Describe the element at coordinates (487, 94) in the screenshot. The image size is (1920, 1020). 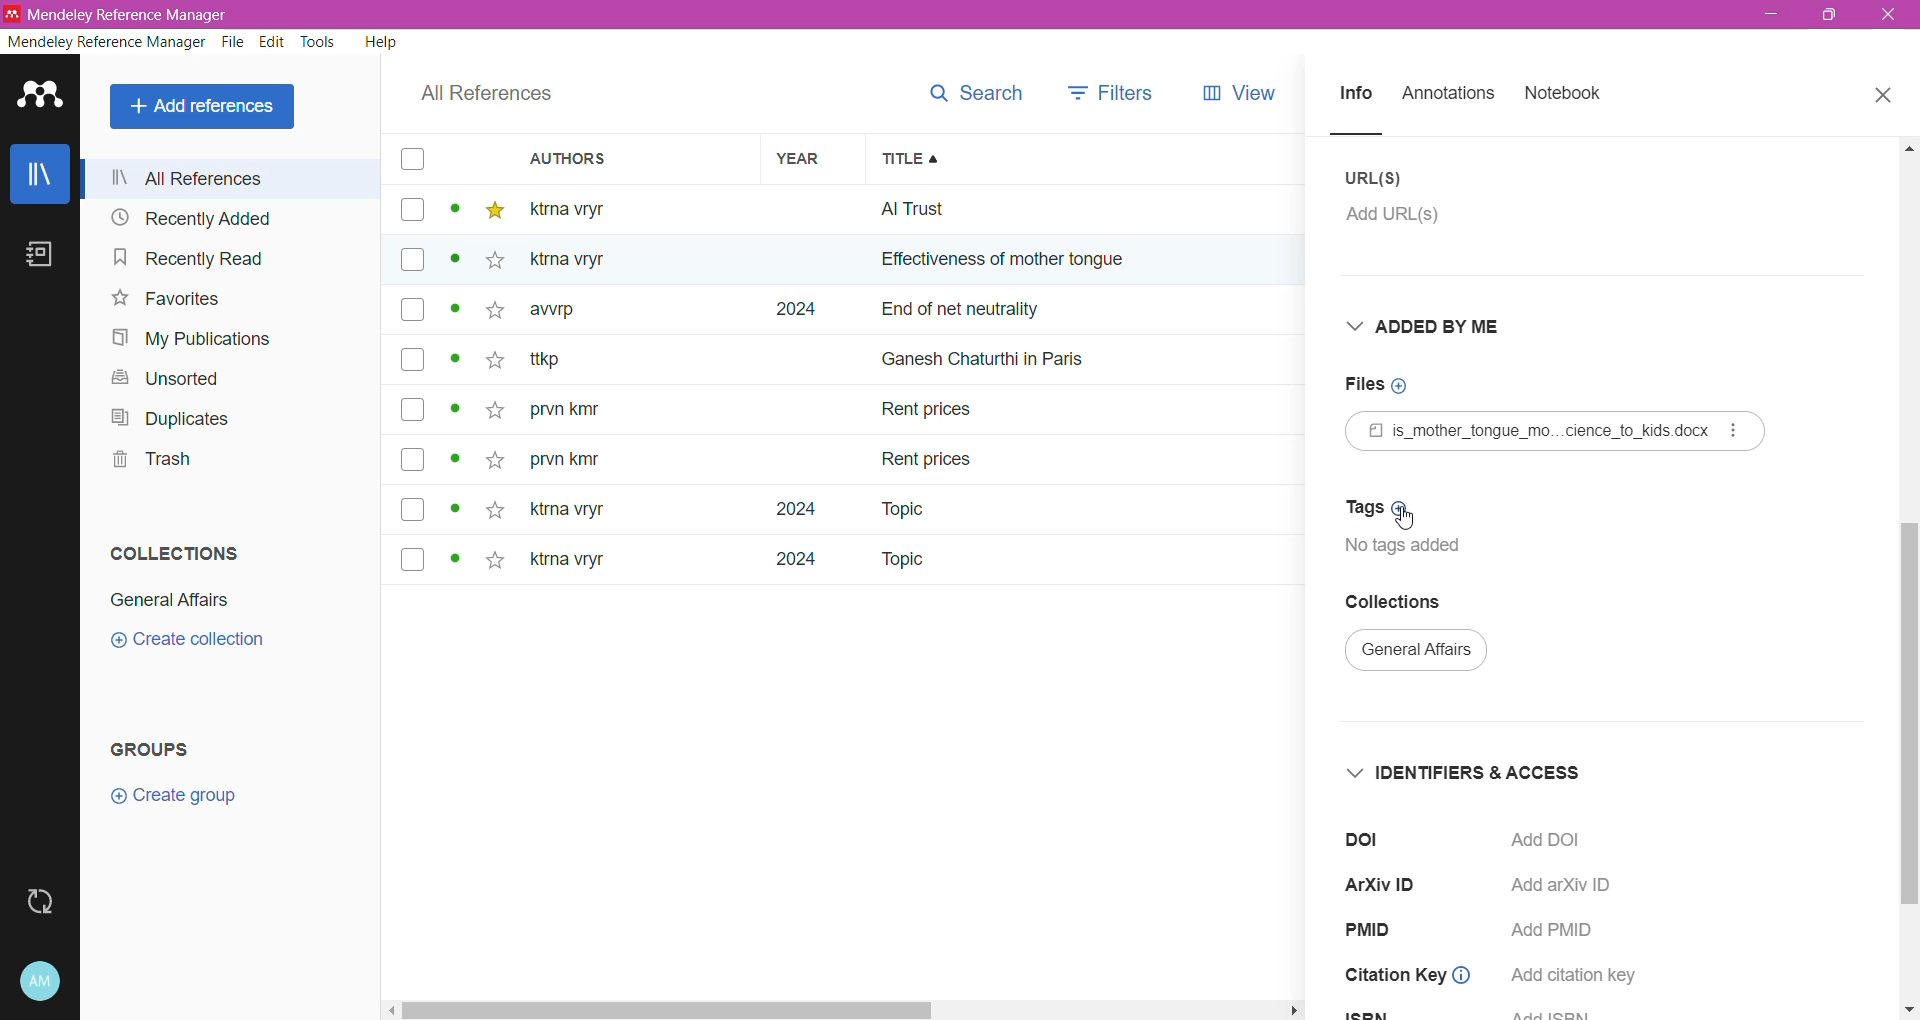
I see `All References` at that location.